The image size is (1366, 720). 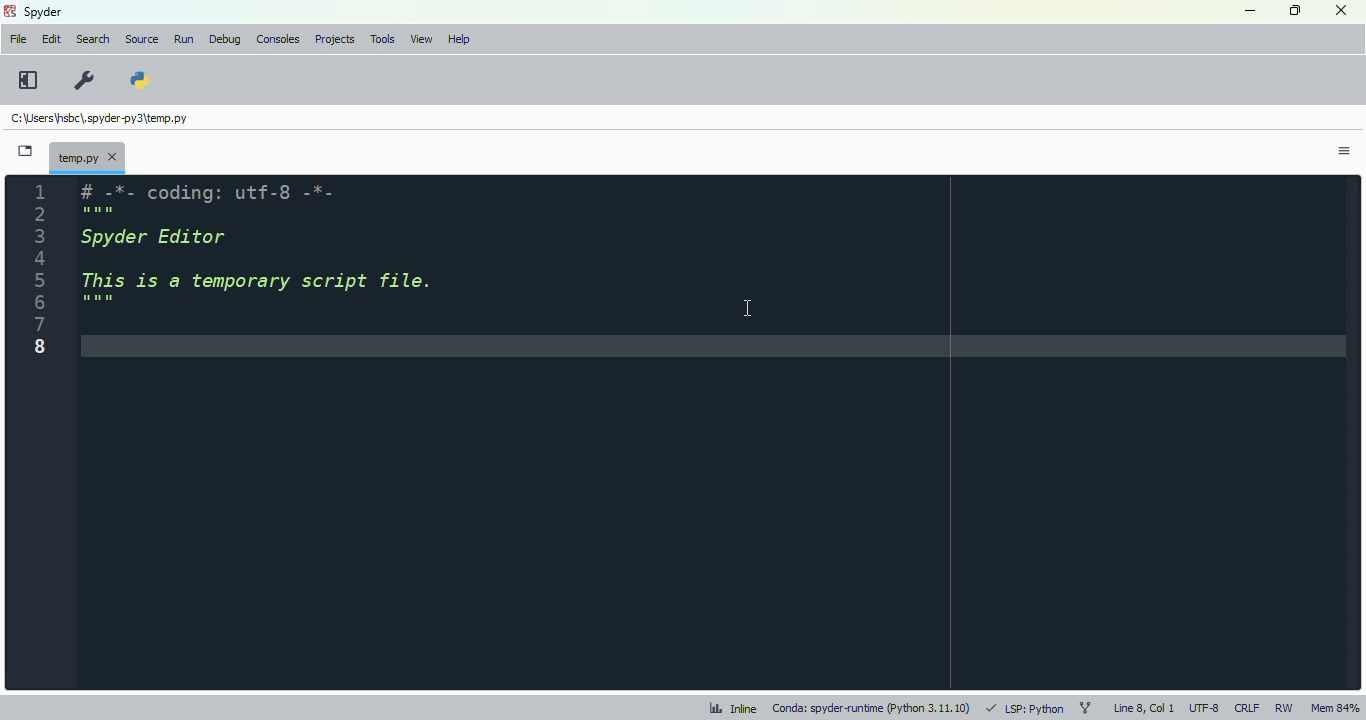 I want to click on CRLF, so click(x=1247, y=707).